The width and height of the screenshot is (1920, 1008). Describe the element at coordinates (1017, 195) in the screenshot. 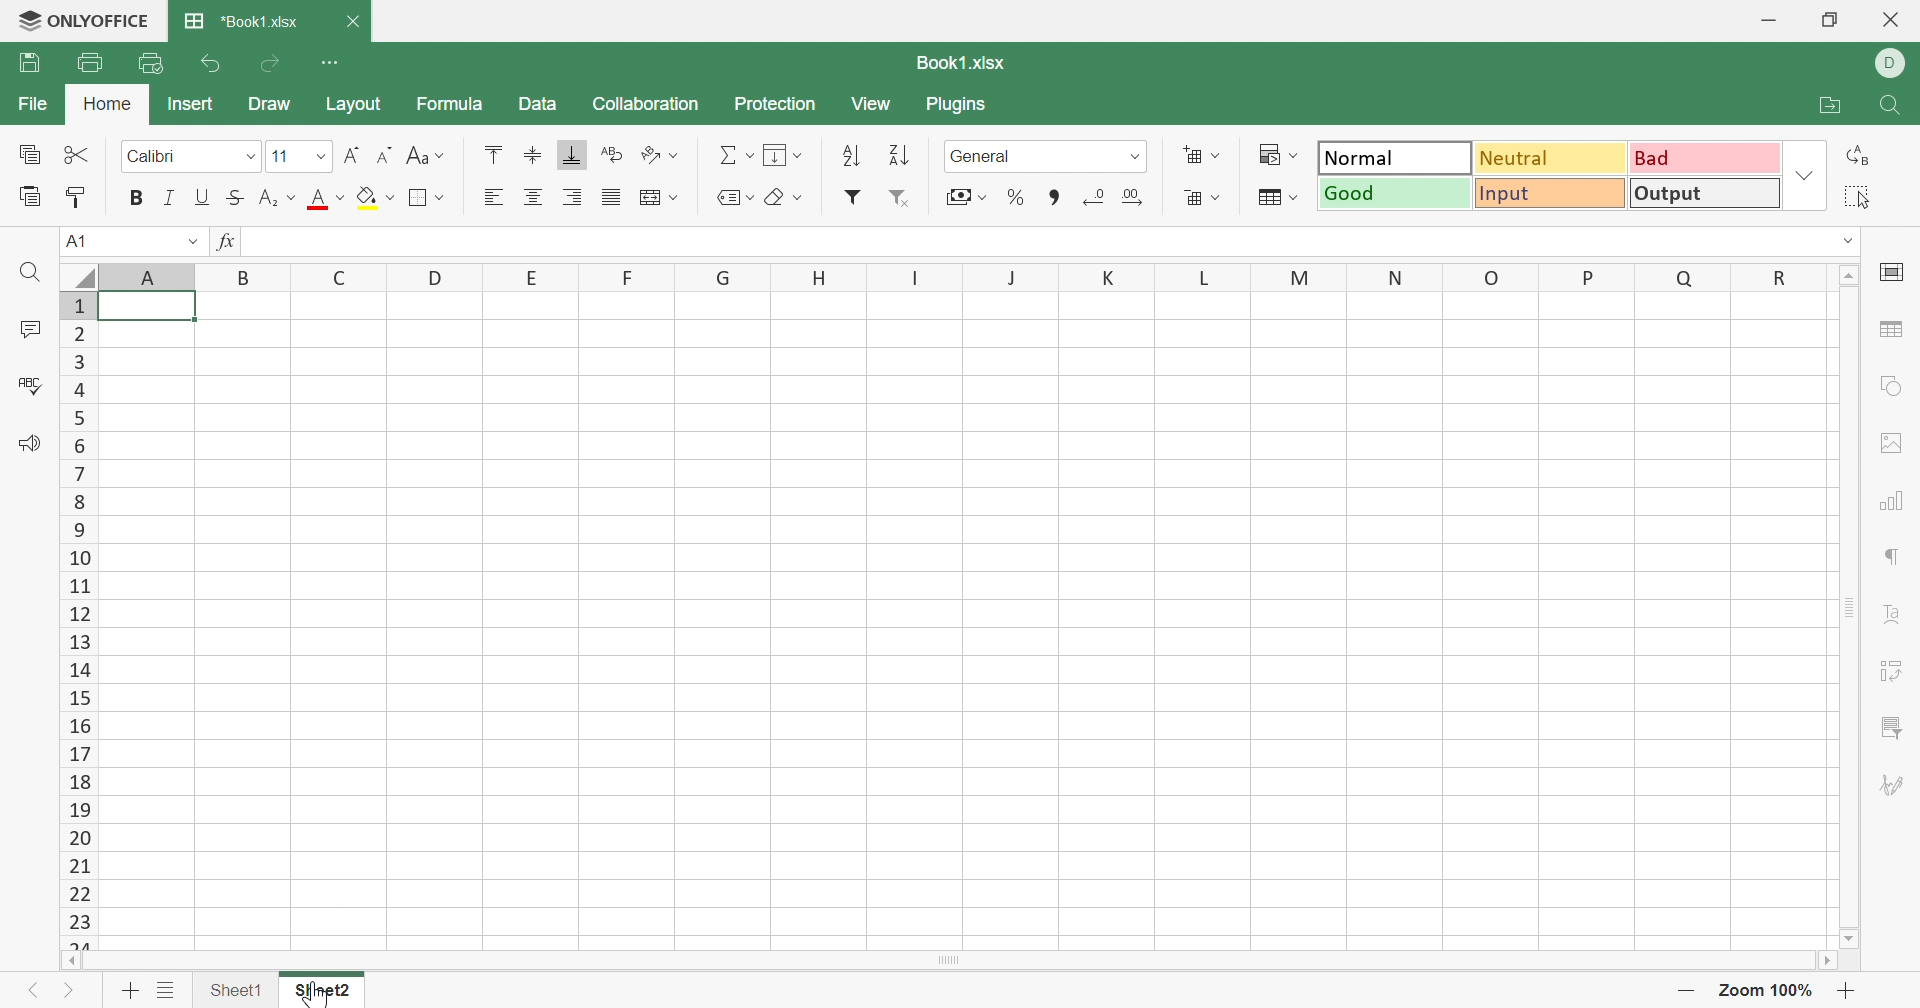

I see `Percentage style` at that location.